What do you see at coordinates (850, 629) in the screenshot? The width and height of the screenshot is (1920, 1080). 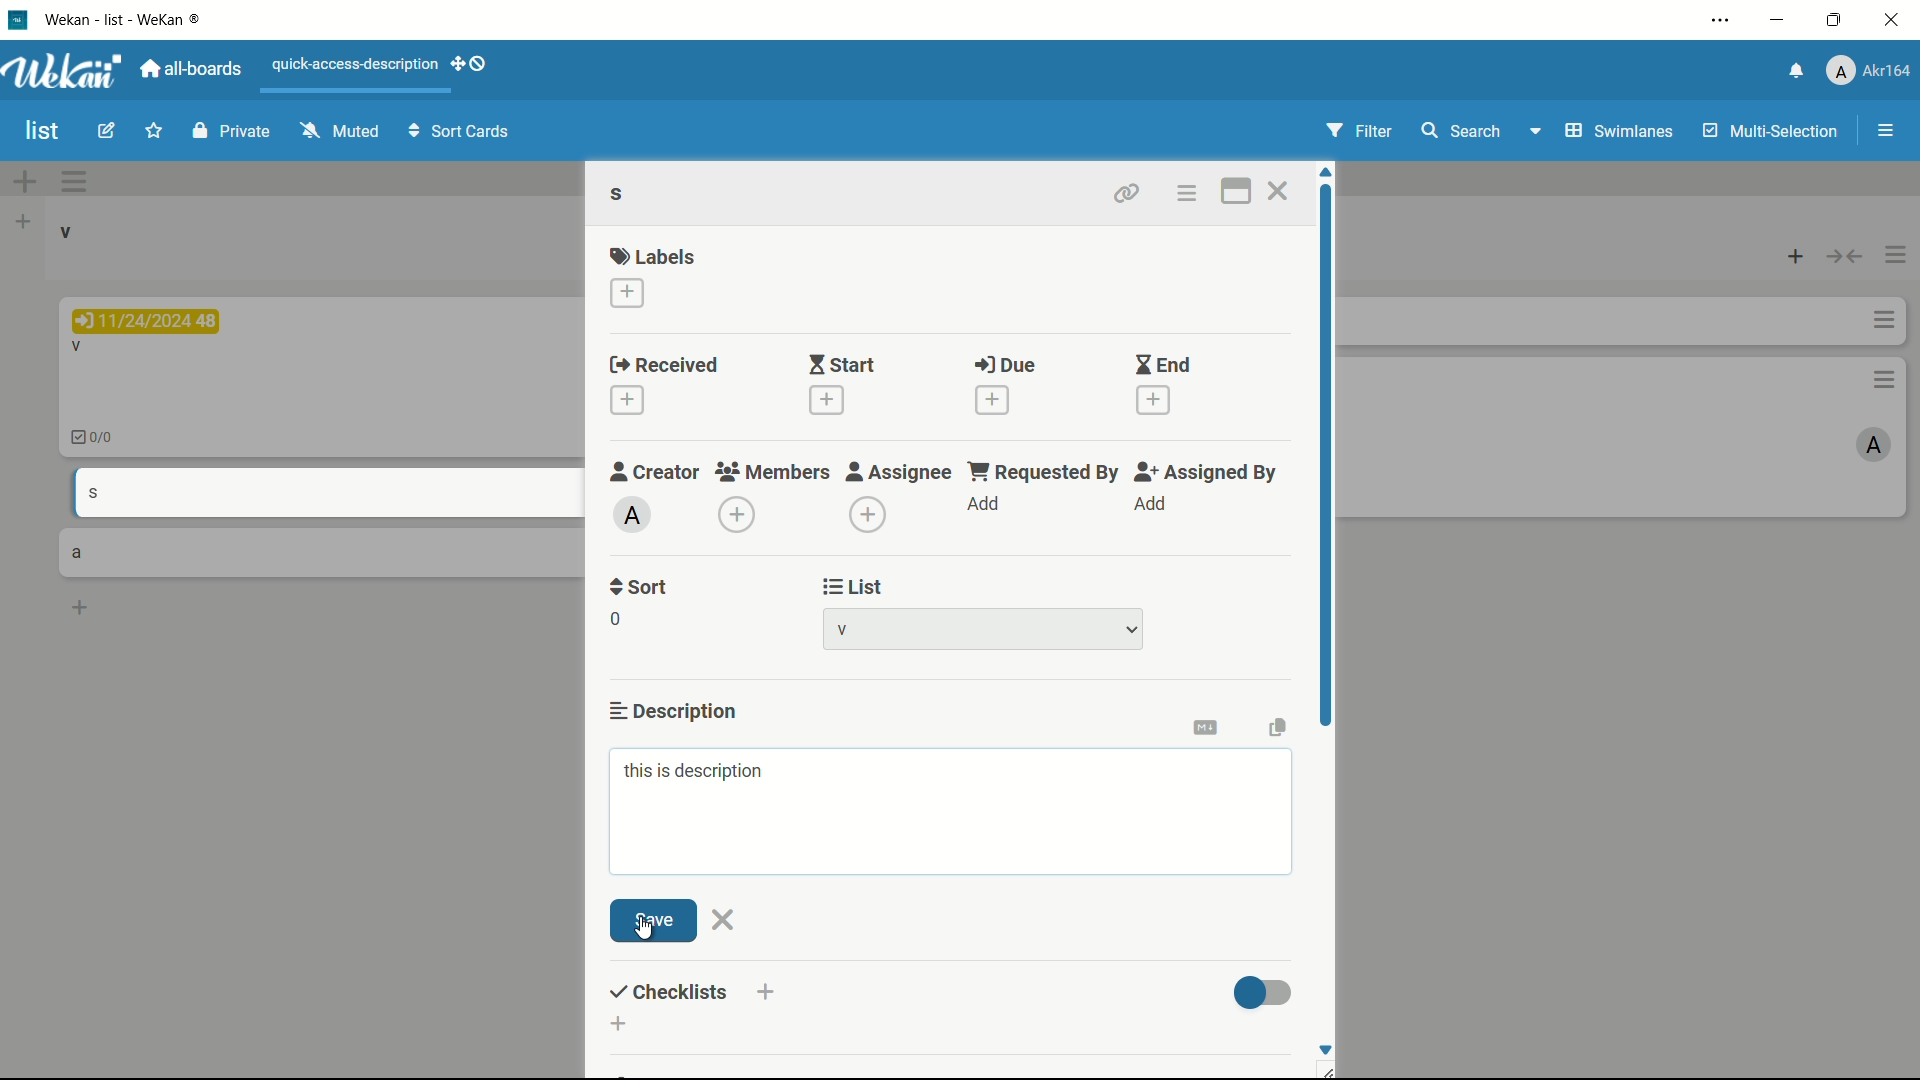 I see `list-1` at bounding box center [850, 629].